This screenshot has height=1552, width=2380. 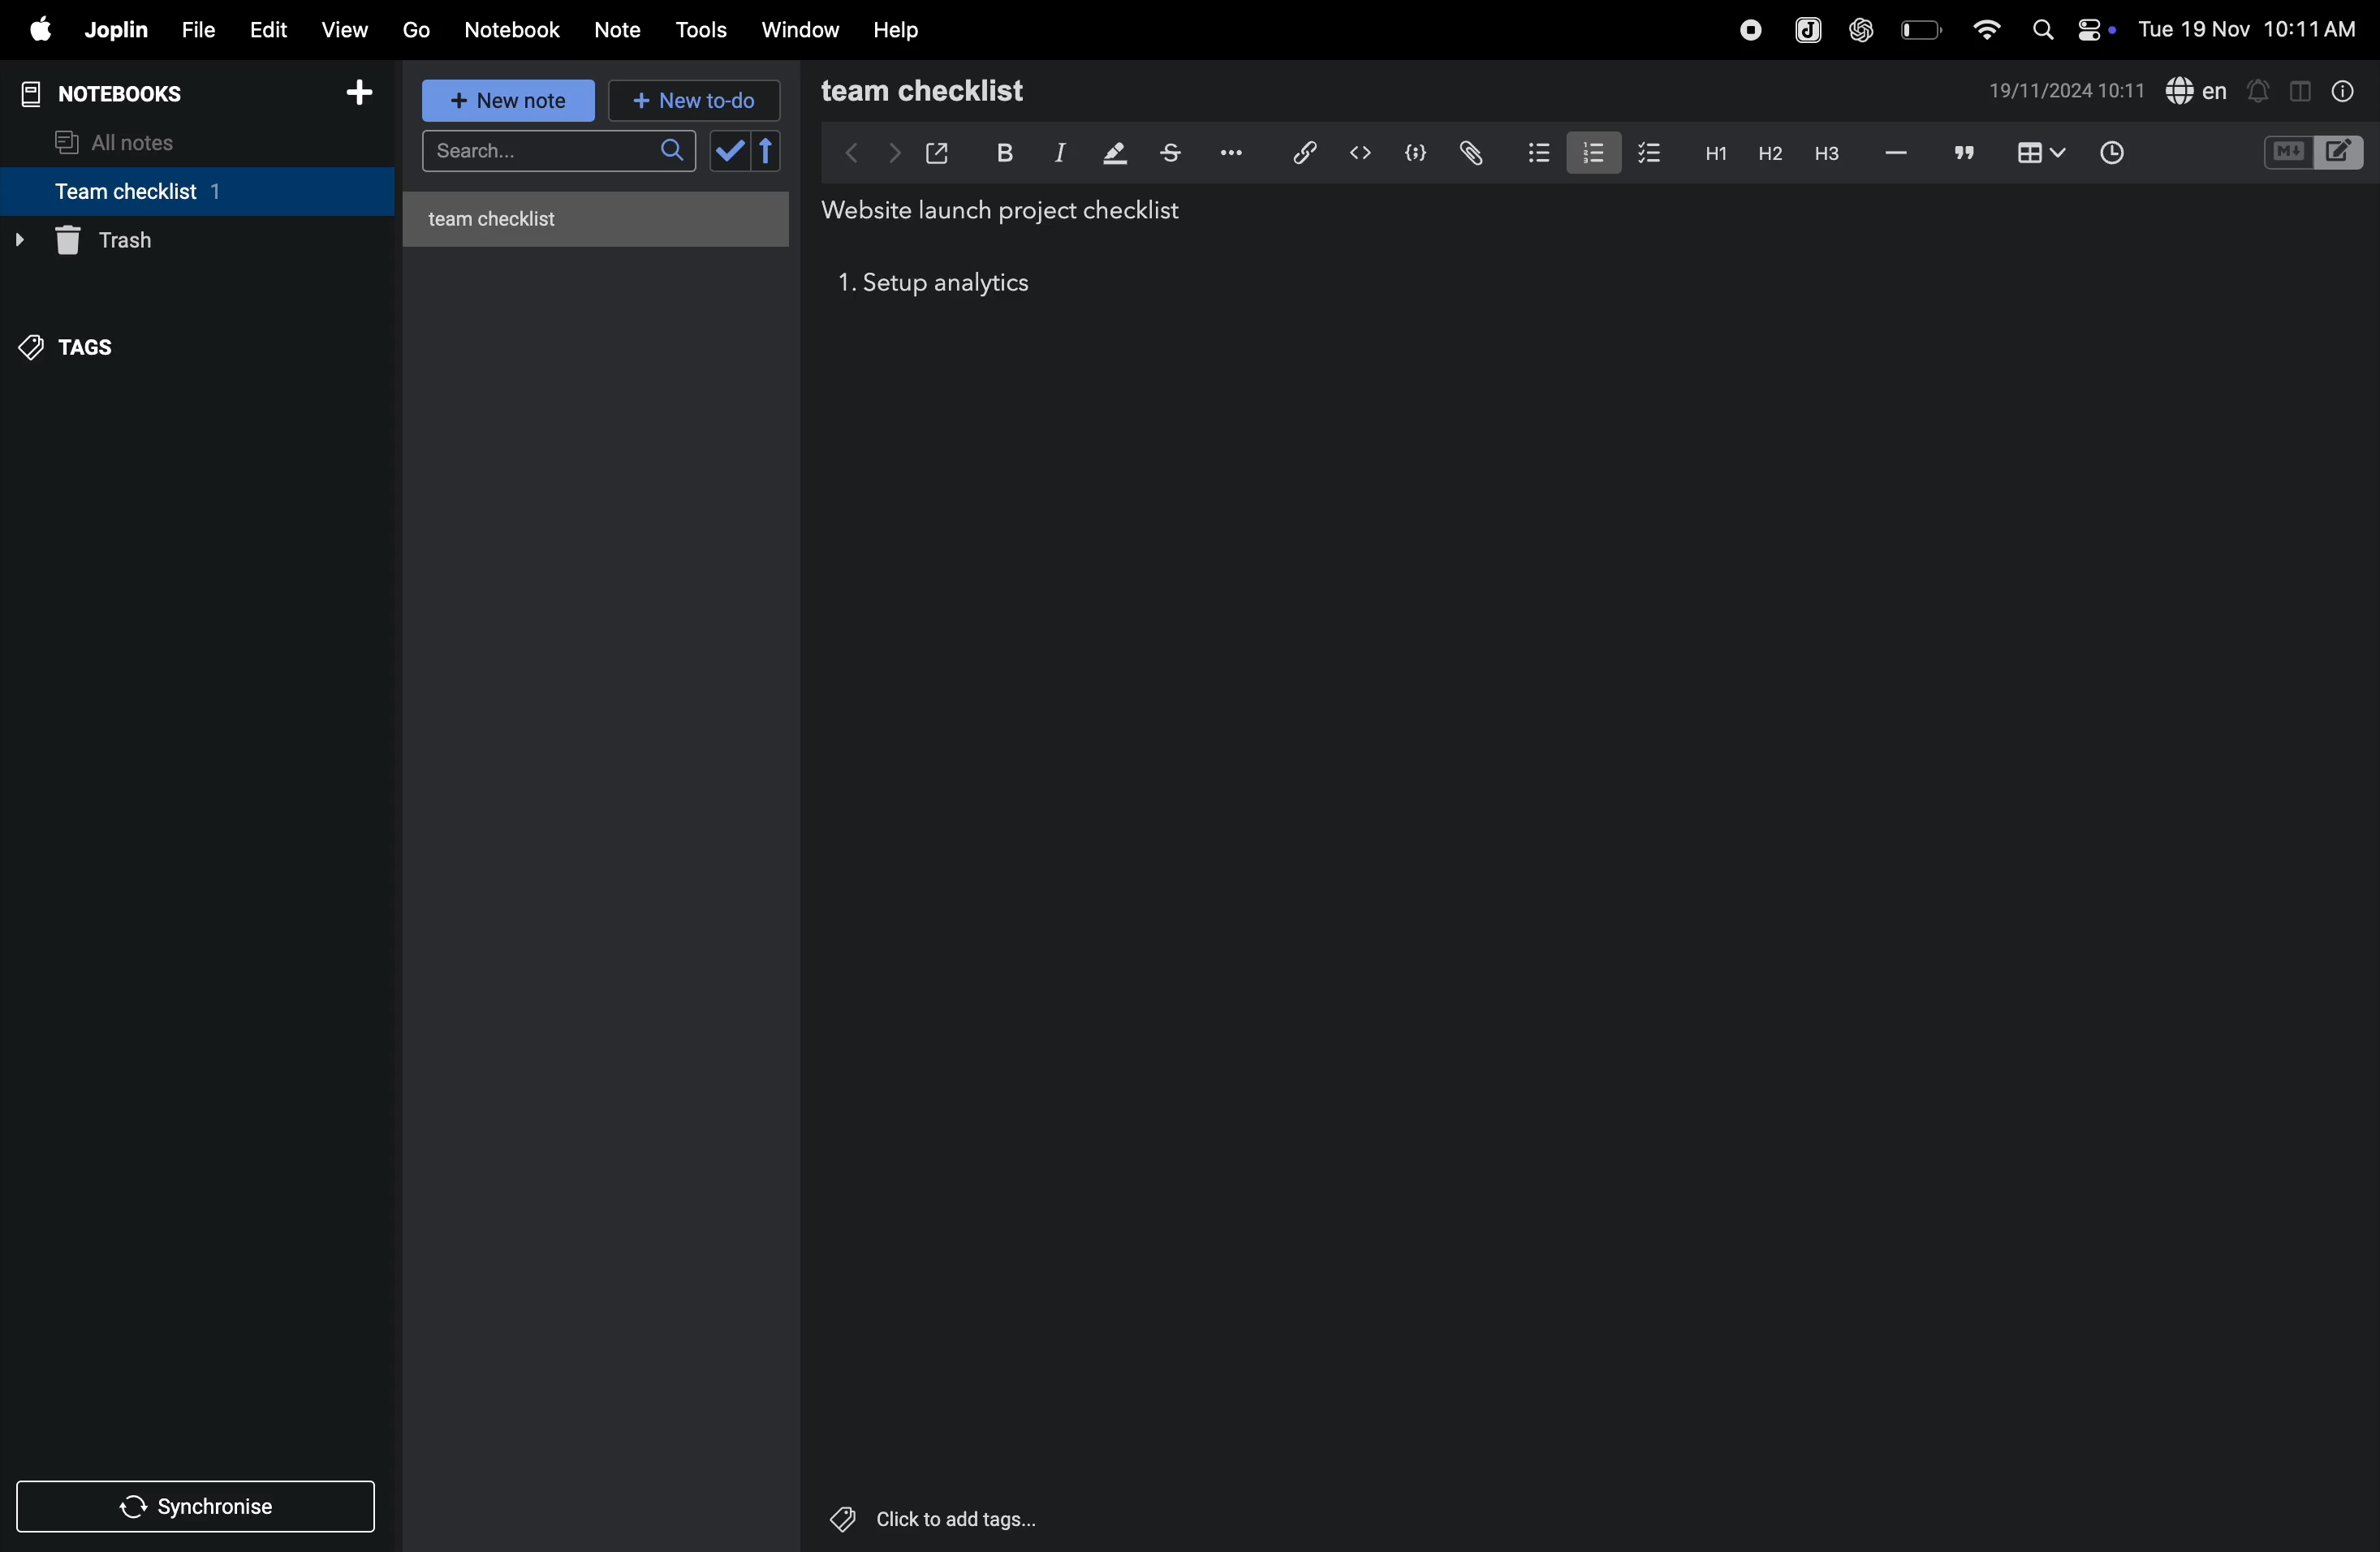 What do you see at coordinates (1744, 29) in the screenshot?
I see `record` at bounding box center [1744, 29].